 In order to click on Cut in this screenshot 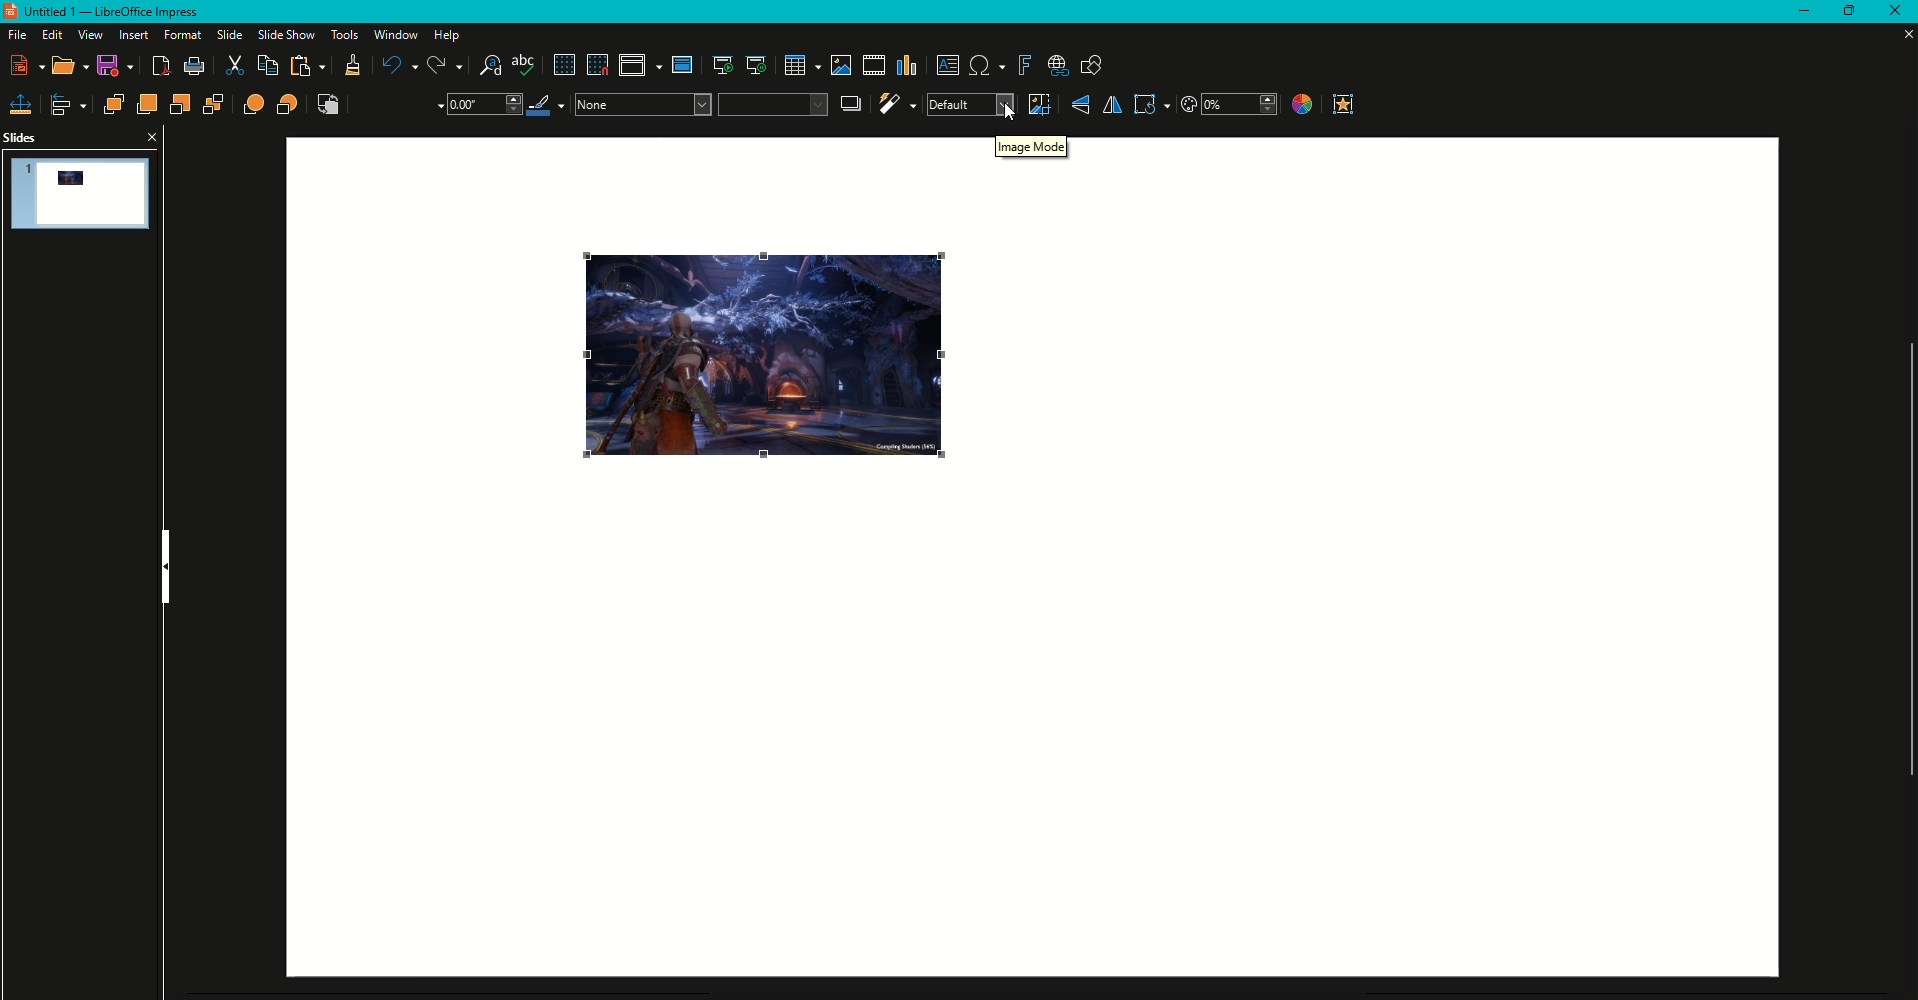, I will do `click(234, 67)`.